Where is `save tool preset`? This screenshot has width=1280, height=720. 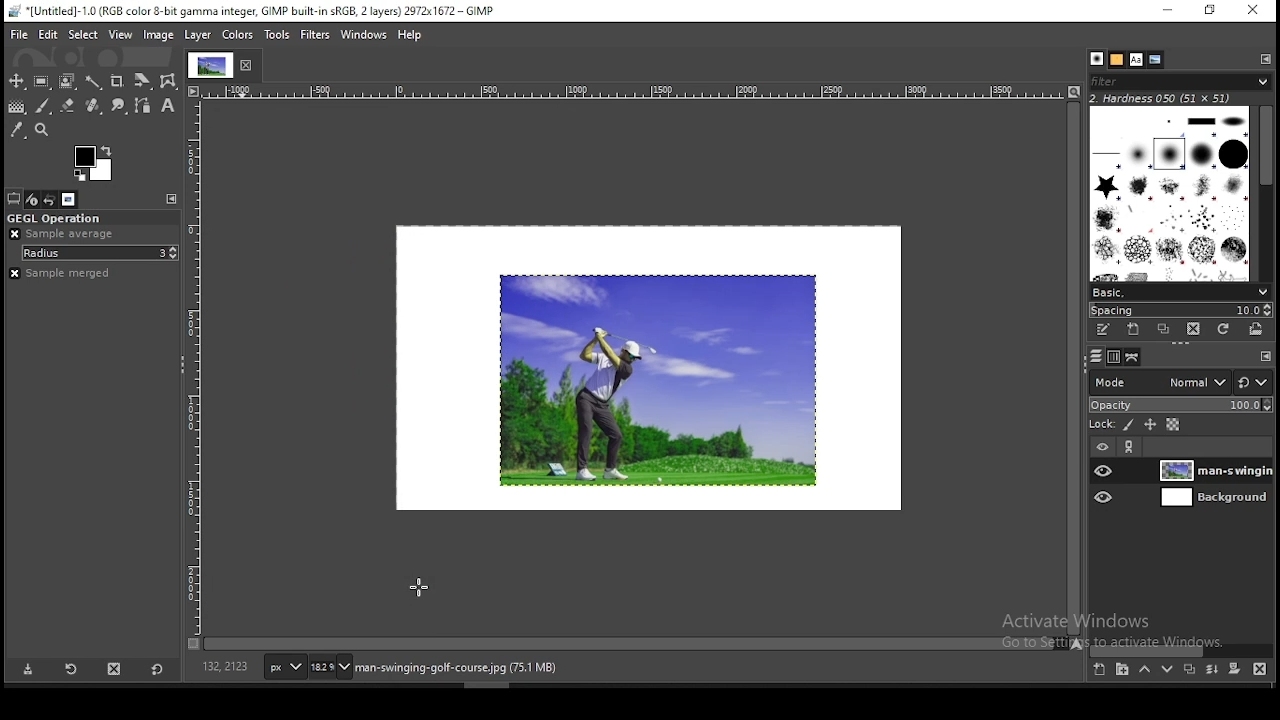
save tool preset is located at coordinates (32, 669).